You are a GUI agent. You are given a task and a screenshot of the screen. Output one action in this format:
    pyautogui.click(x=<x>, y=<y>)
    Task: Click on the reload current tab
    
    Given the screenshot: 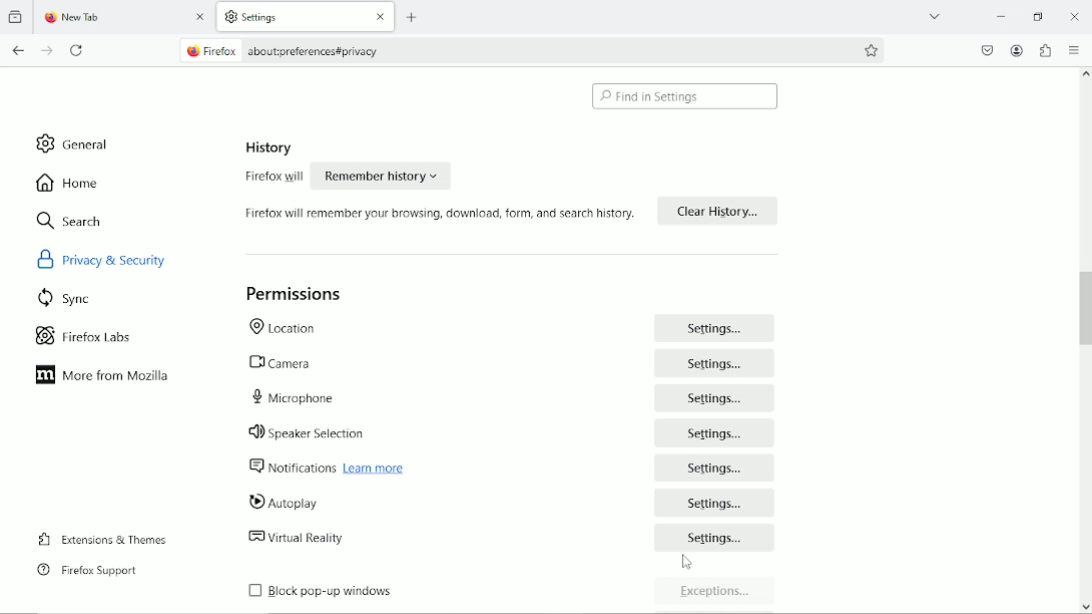 What is the action you would take?
    pyautogui.click(x=78, y=51)
    